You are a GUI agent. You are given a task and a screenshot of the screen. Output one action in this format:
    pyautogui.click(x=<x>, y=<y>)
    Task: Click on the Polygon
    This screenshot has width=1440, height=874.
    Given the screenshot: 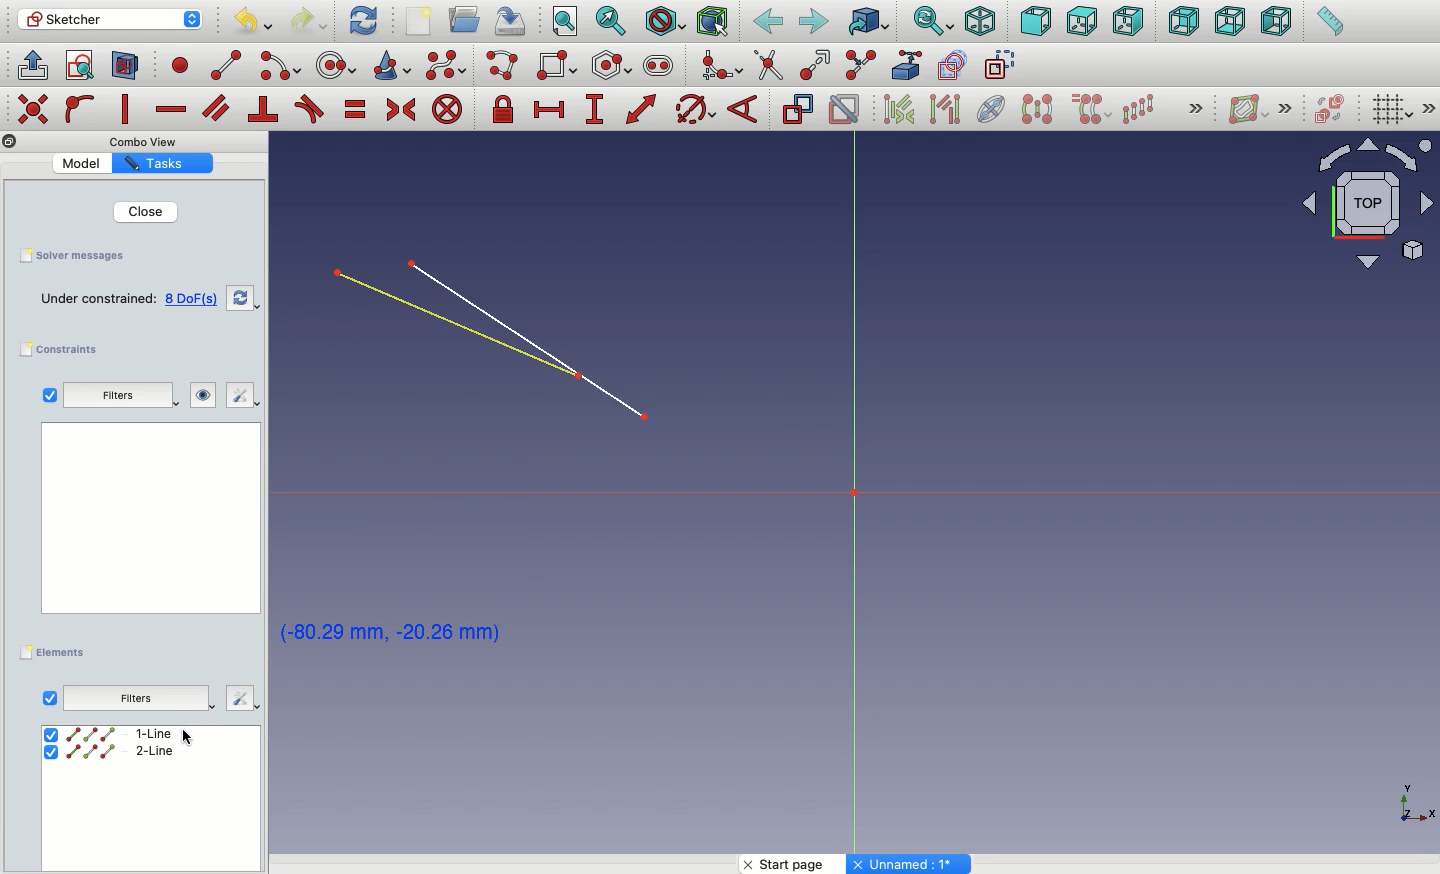 What is the action you would take?
    pyautogui.click(x=613, y=66)
    